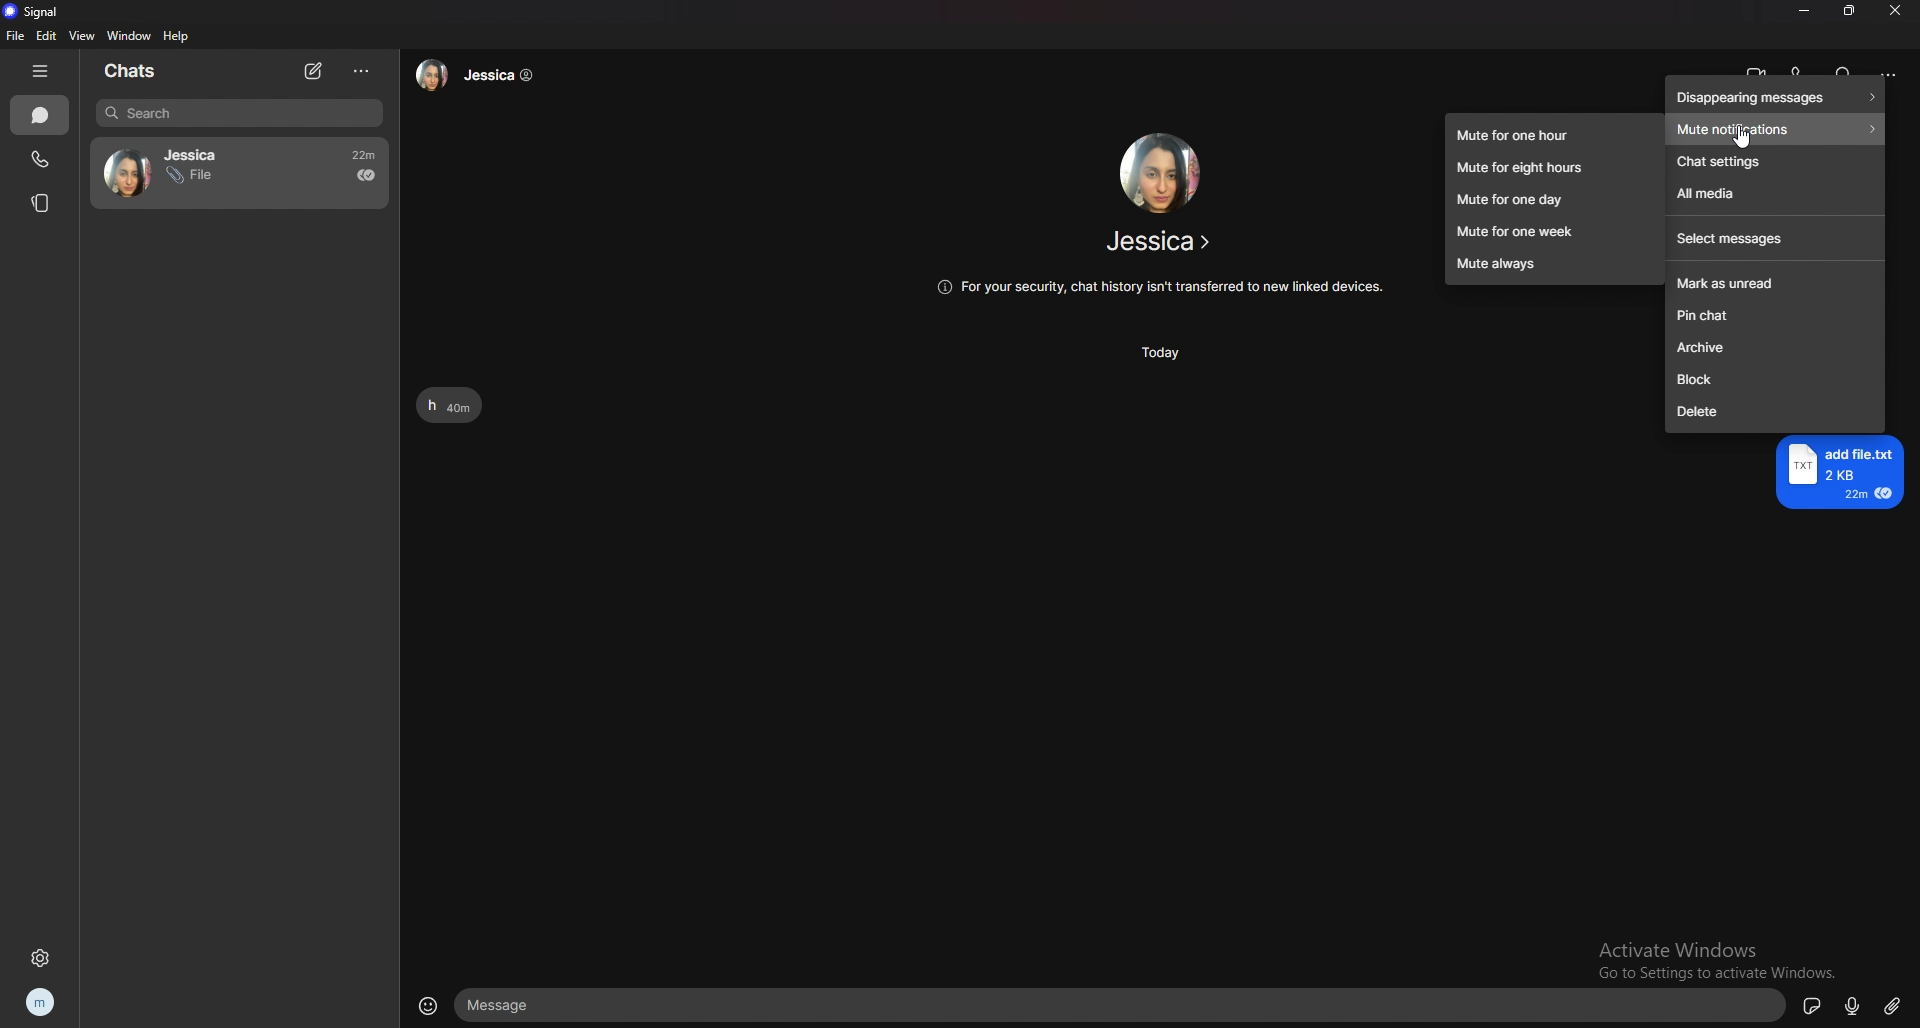 The width and height of the screenshot is (1920, 1028). What do you see at coordinates (39, 958) in the screenshot?
I see `settings` at bounding box center [39, 958].